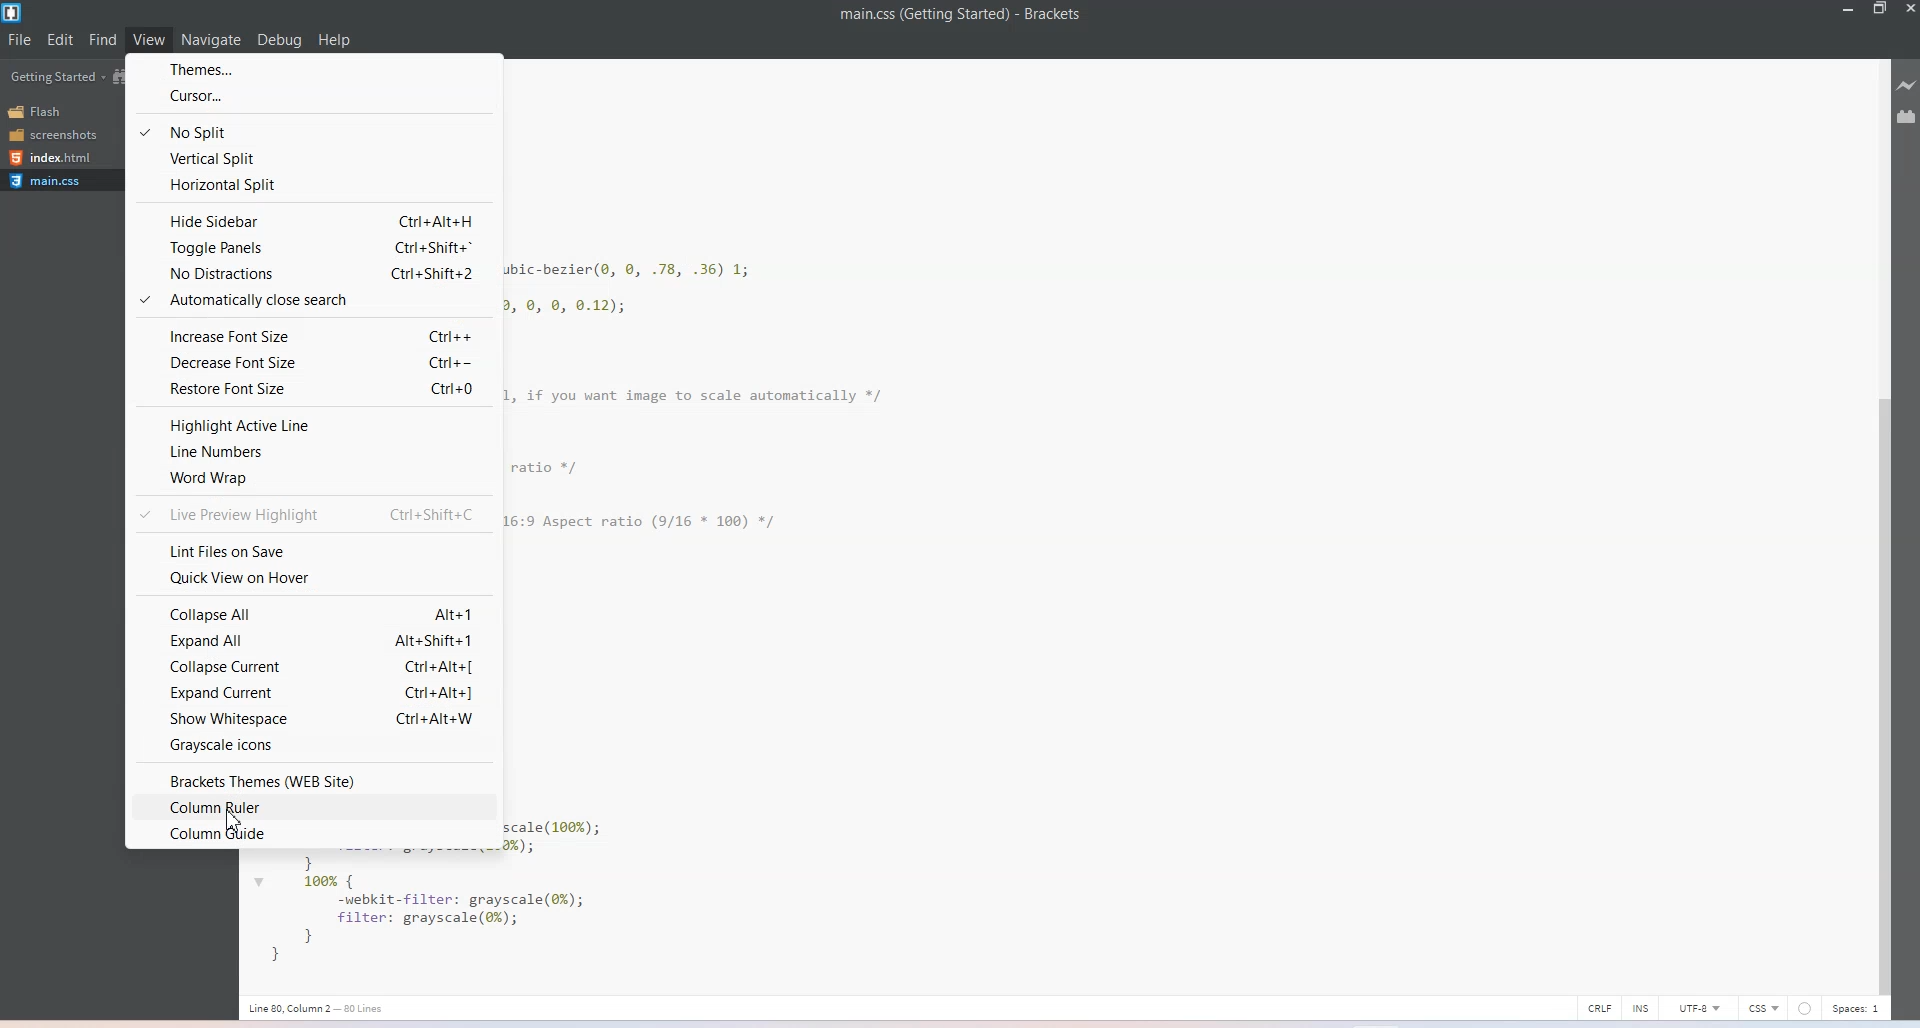 The image size is (1920, 1028). Describe the element at coordinates (312, 157) in the screenshot. I see `Vertical Split` at that location.